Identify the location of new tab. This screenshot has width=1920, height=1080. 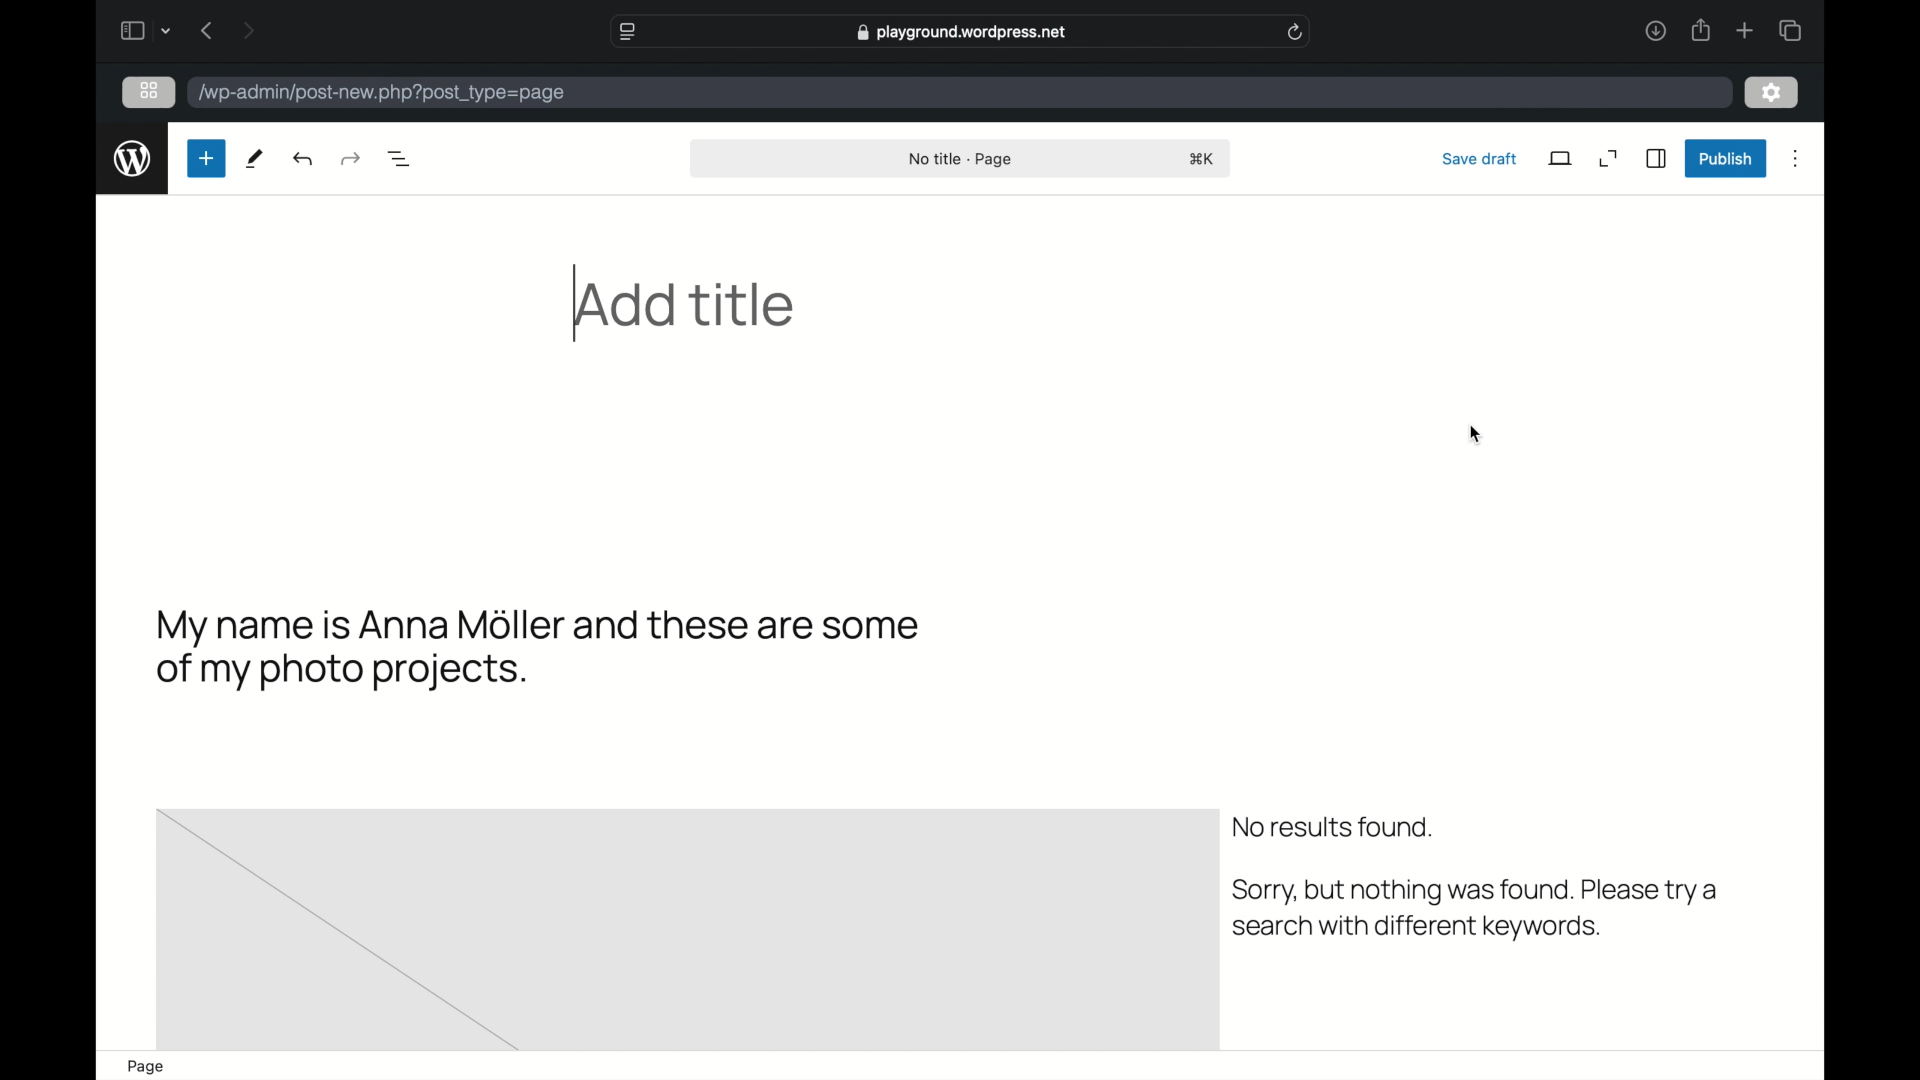
(1745, 31).